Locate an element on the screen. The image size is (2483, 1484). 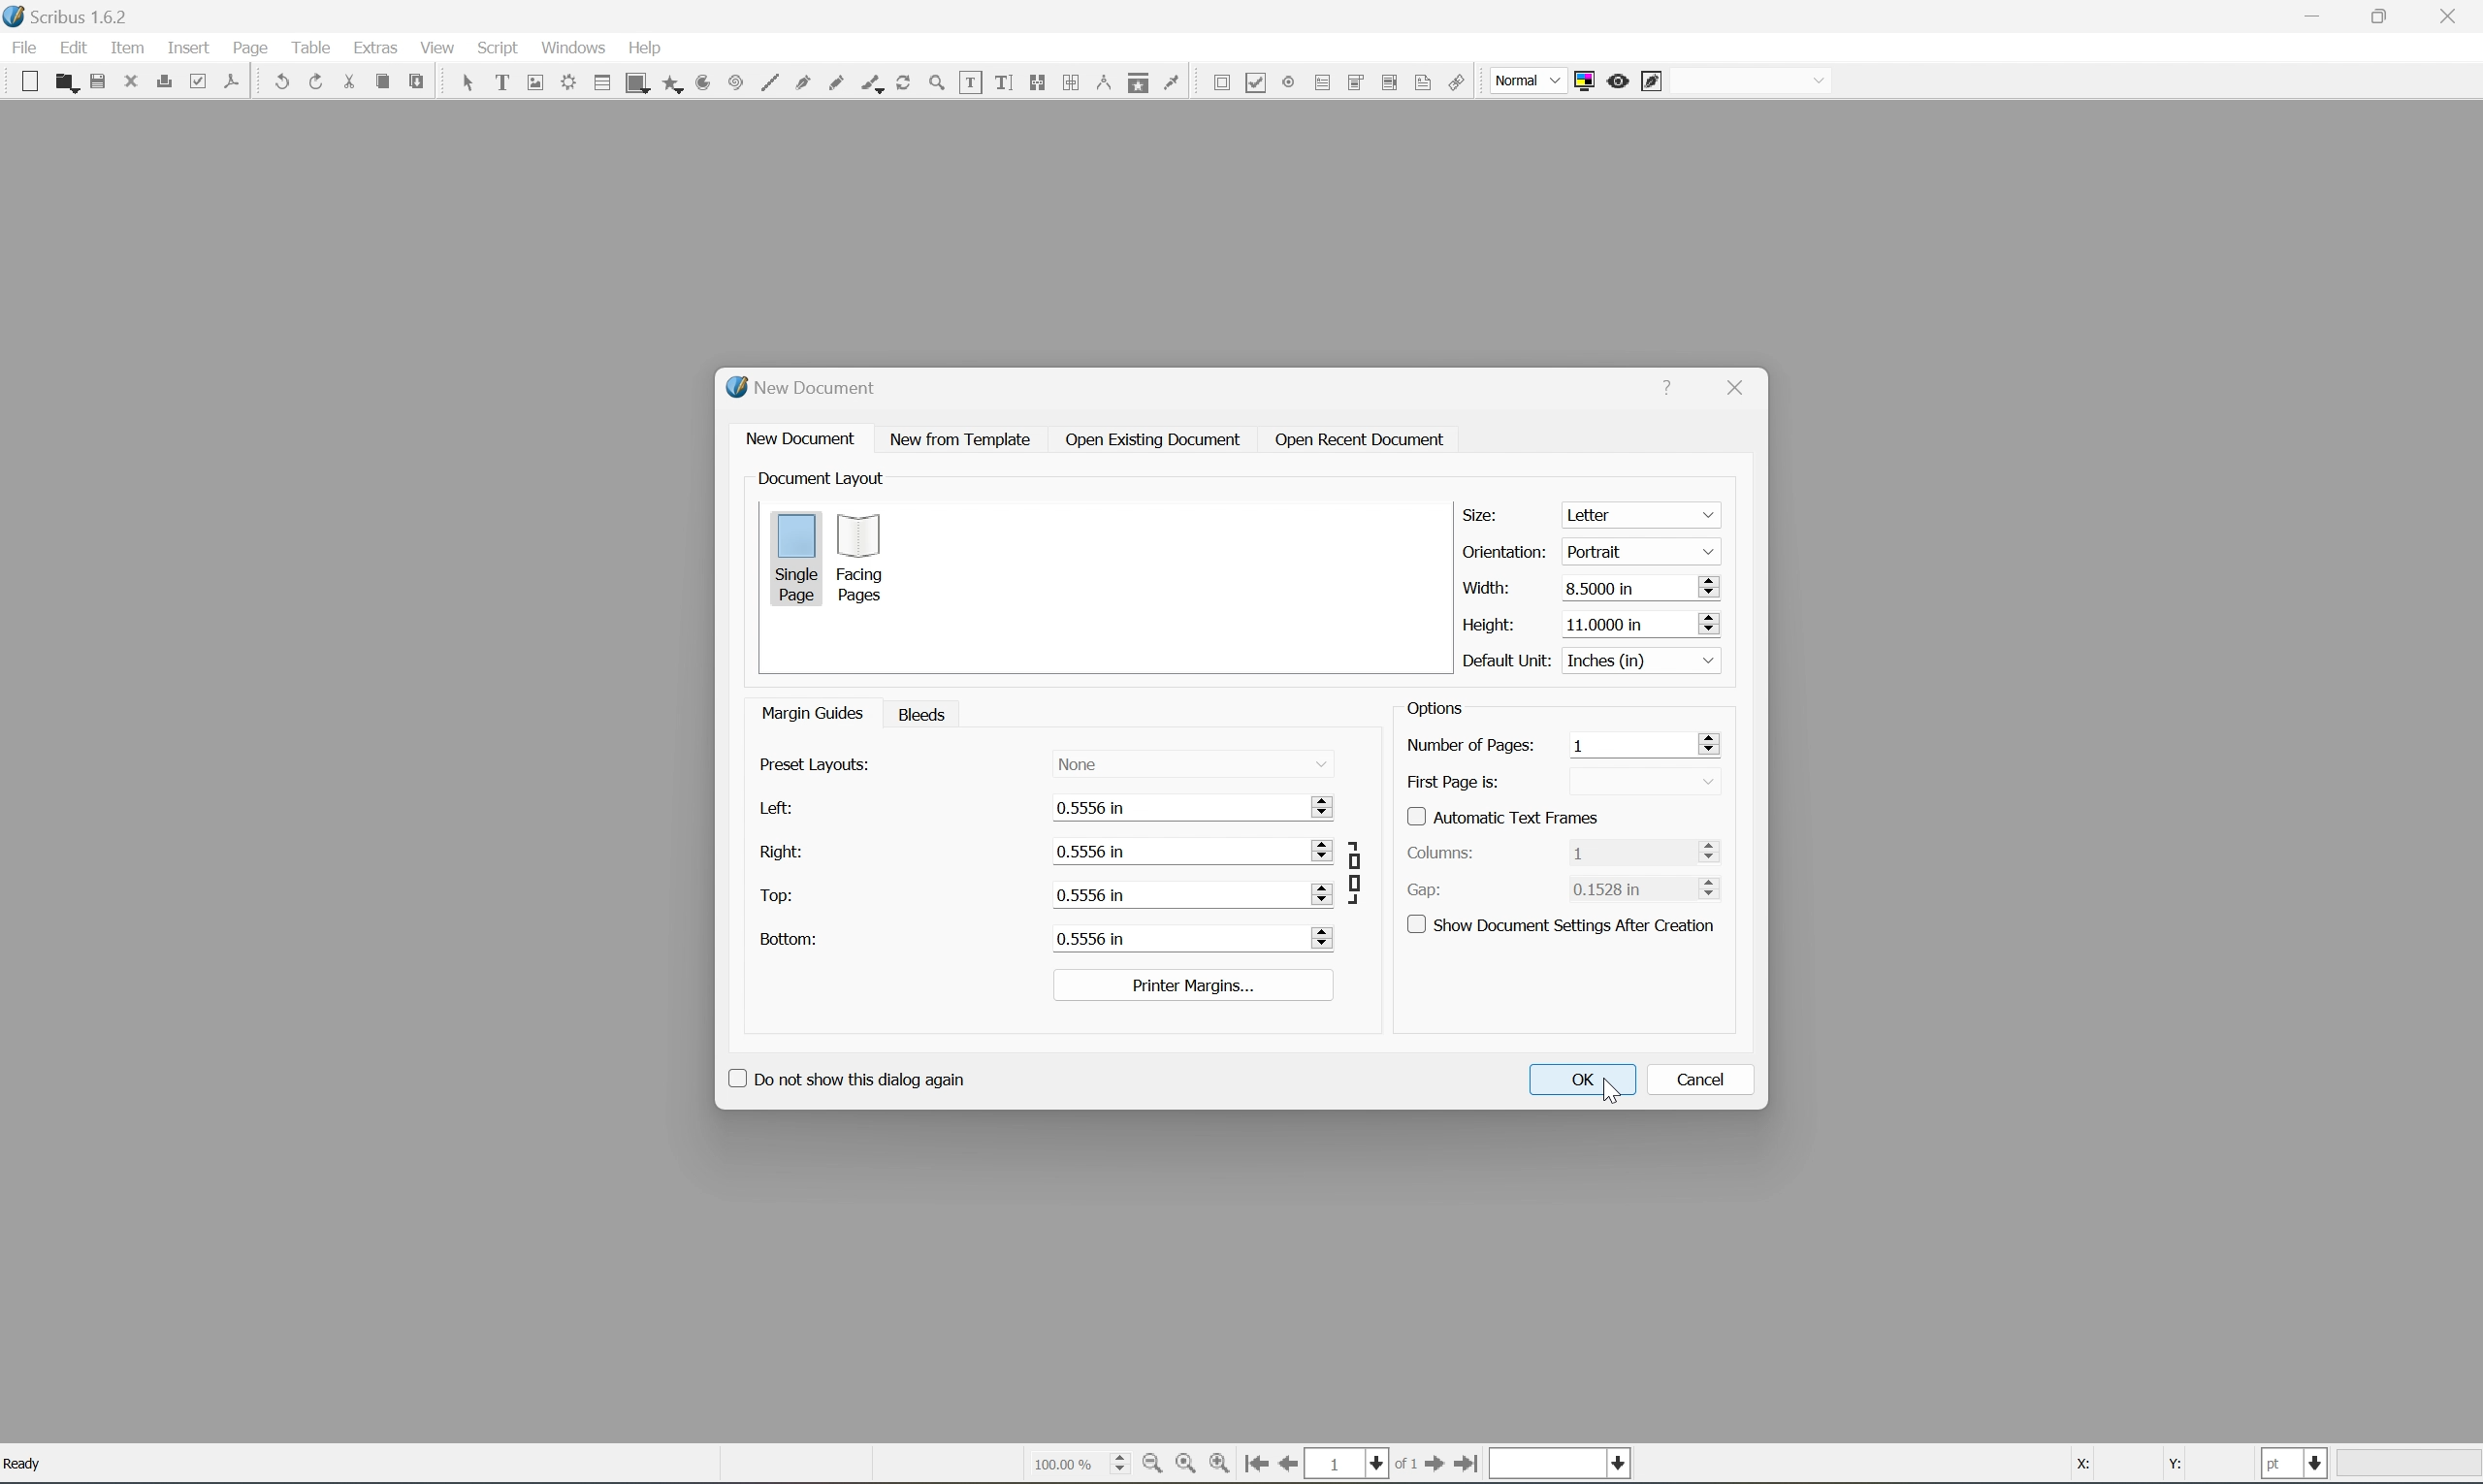
coordinates is located at coordinates (2148, 1463).